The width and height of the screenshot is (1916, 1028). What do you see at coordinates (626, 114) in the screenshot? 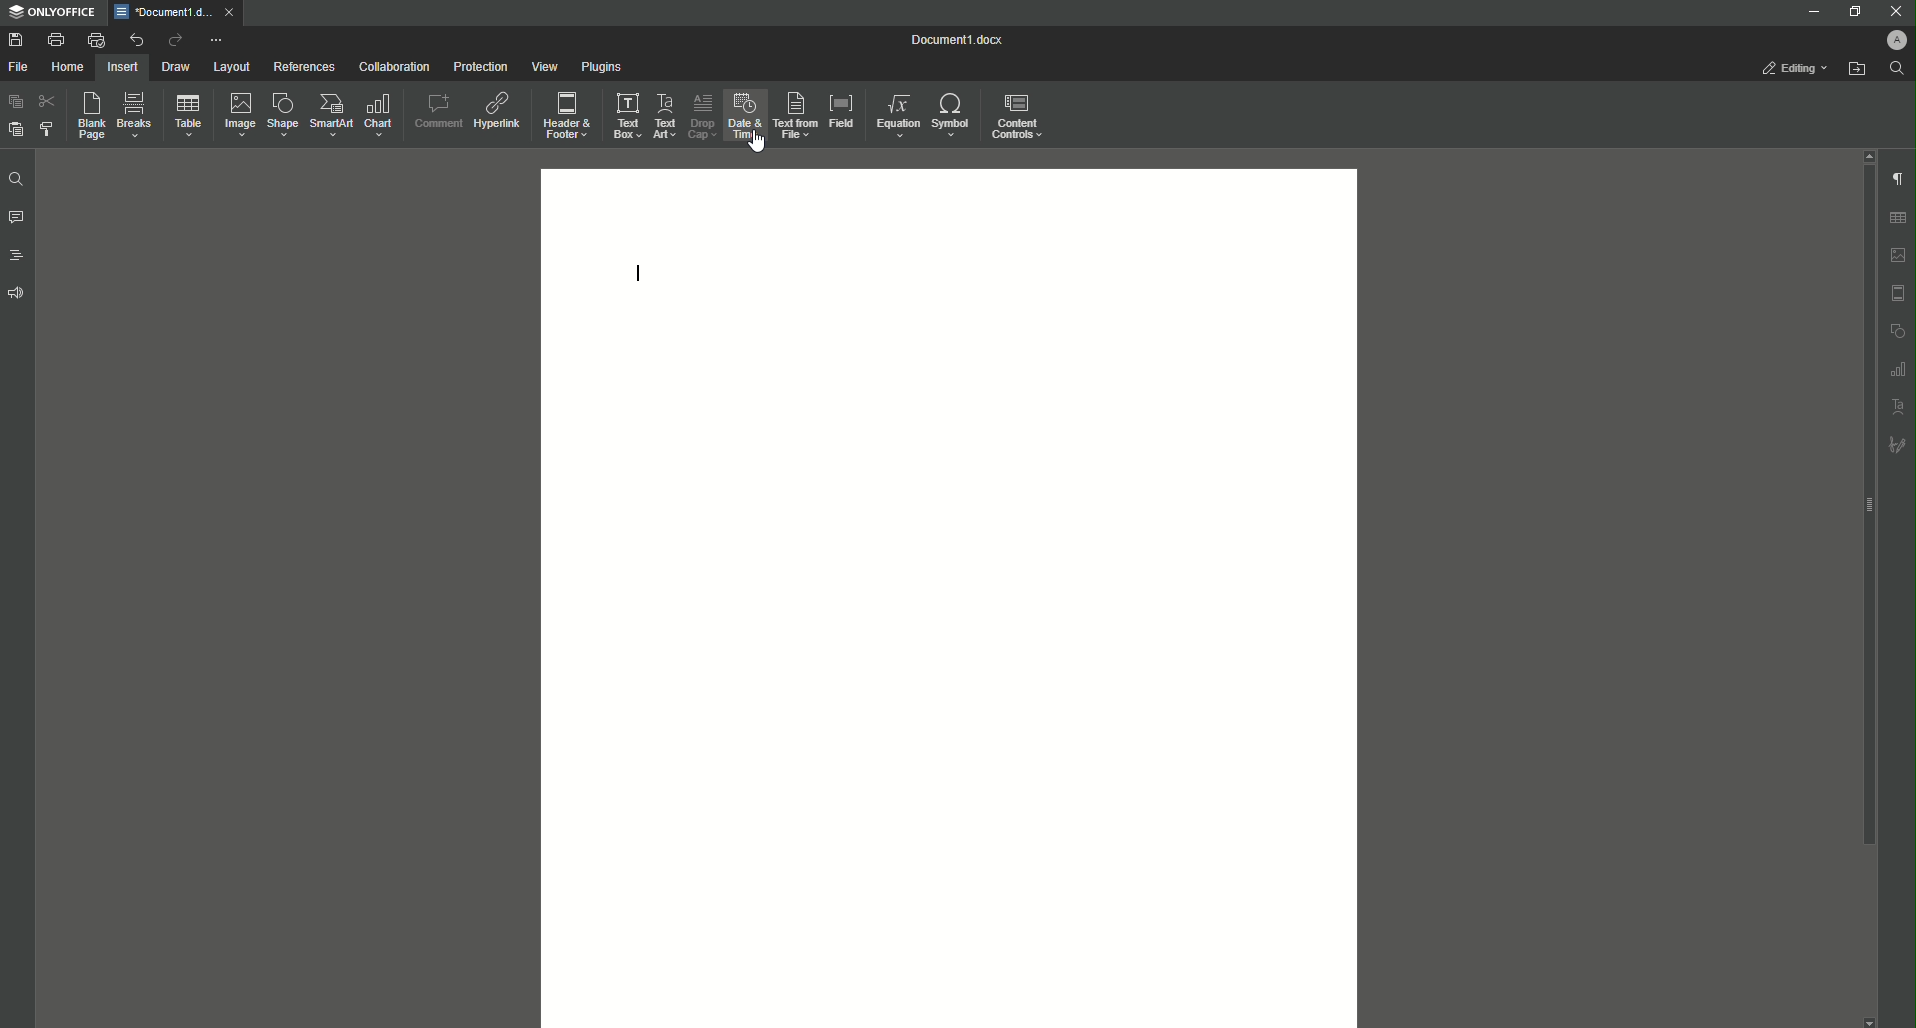
I see `Text Box` at bounding box center [626, 114].